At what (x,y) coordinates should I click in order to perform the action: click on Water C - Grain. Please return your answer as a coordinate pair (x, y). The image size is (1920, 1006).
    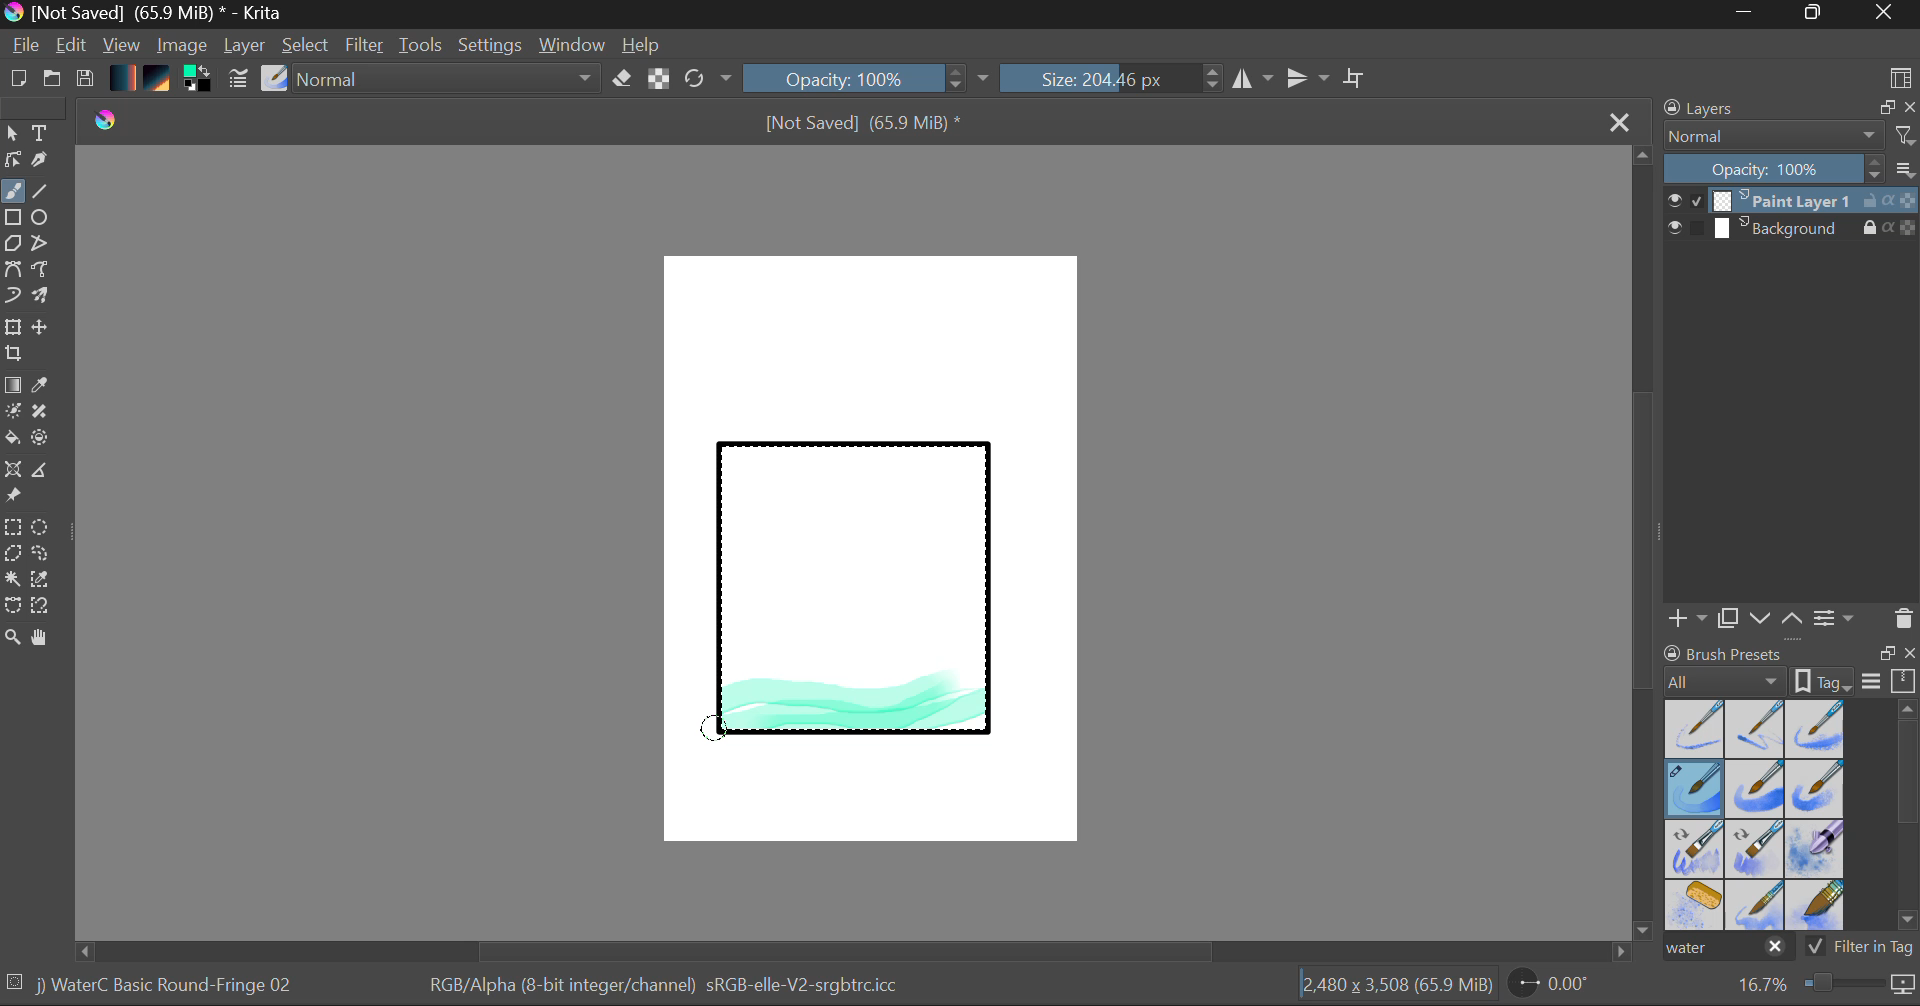
    Looking at the image, I should click on (1756, 790).